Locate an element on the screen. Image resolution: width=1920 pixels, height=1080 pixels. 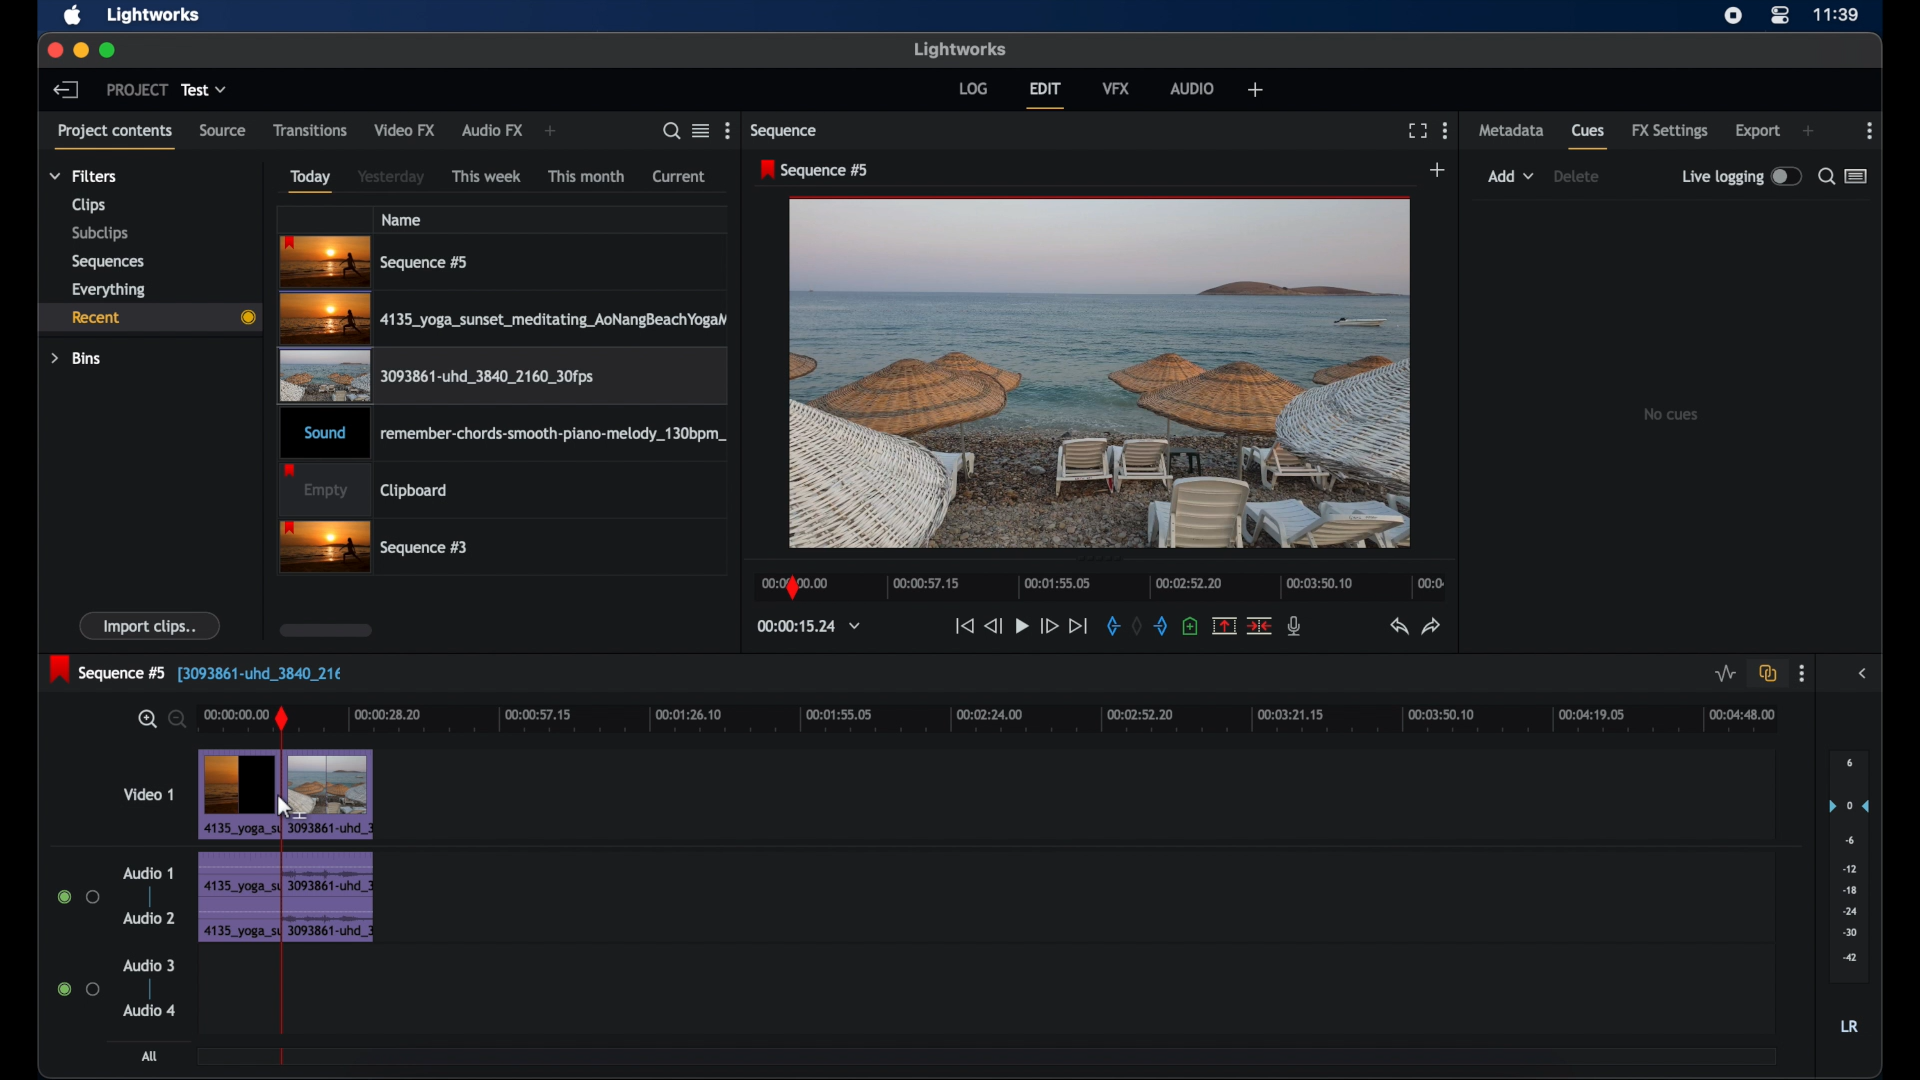
today is located at coordinates (311, 181).